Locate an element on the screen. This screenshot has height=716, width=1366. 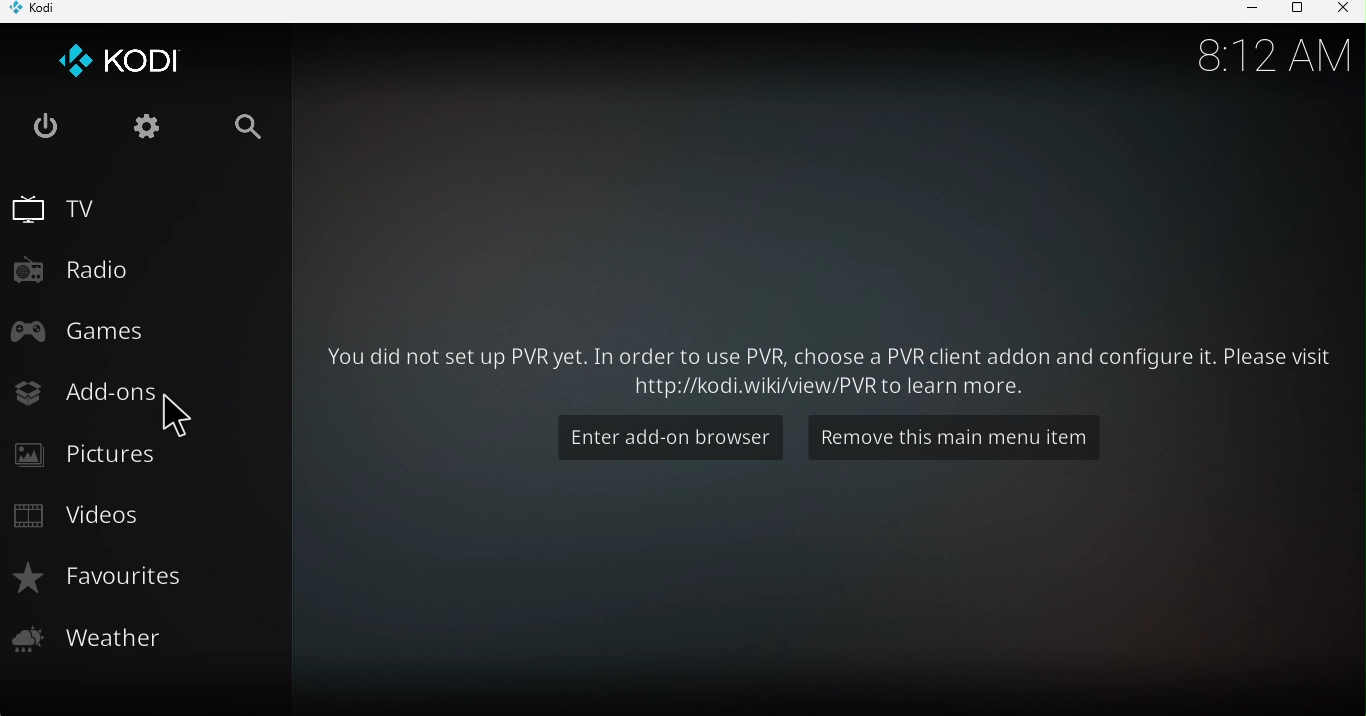
Exit is located at coordinates (47, 126).